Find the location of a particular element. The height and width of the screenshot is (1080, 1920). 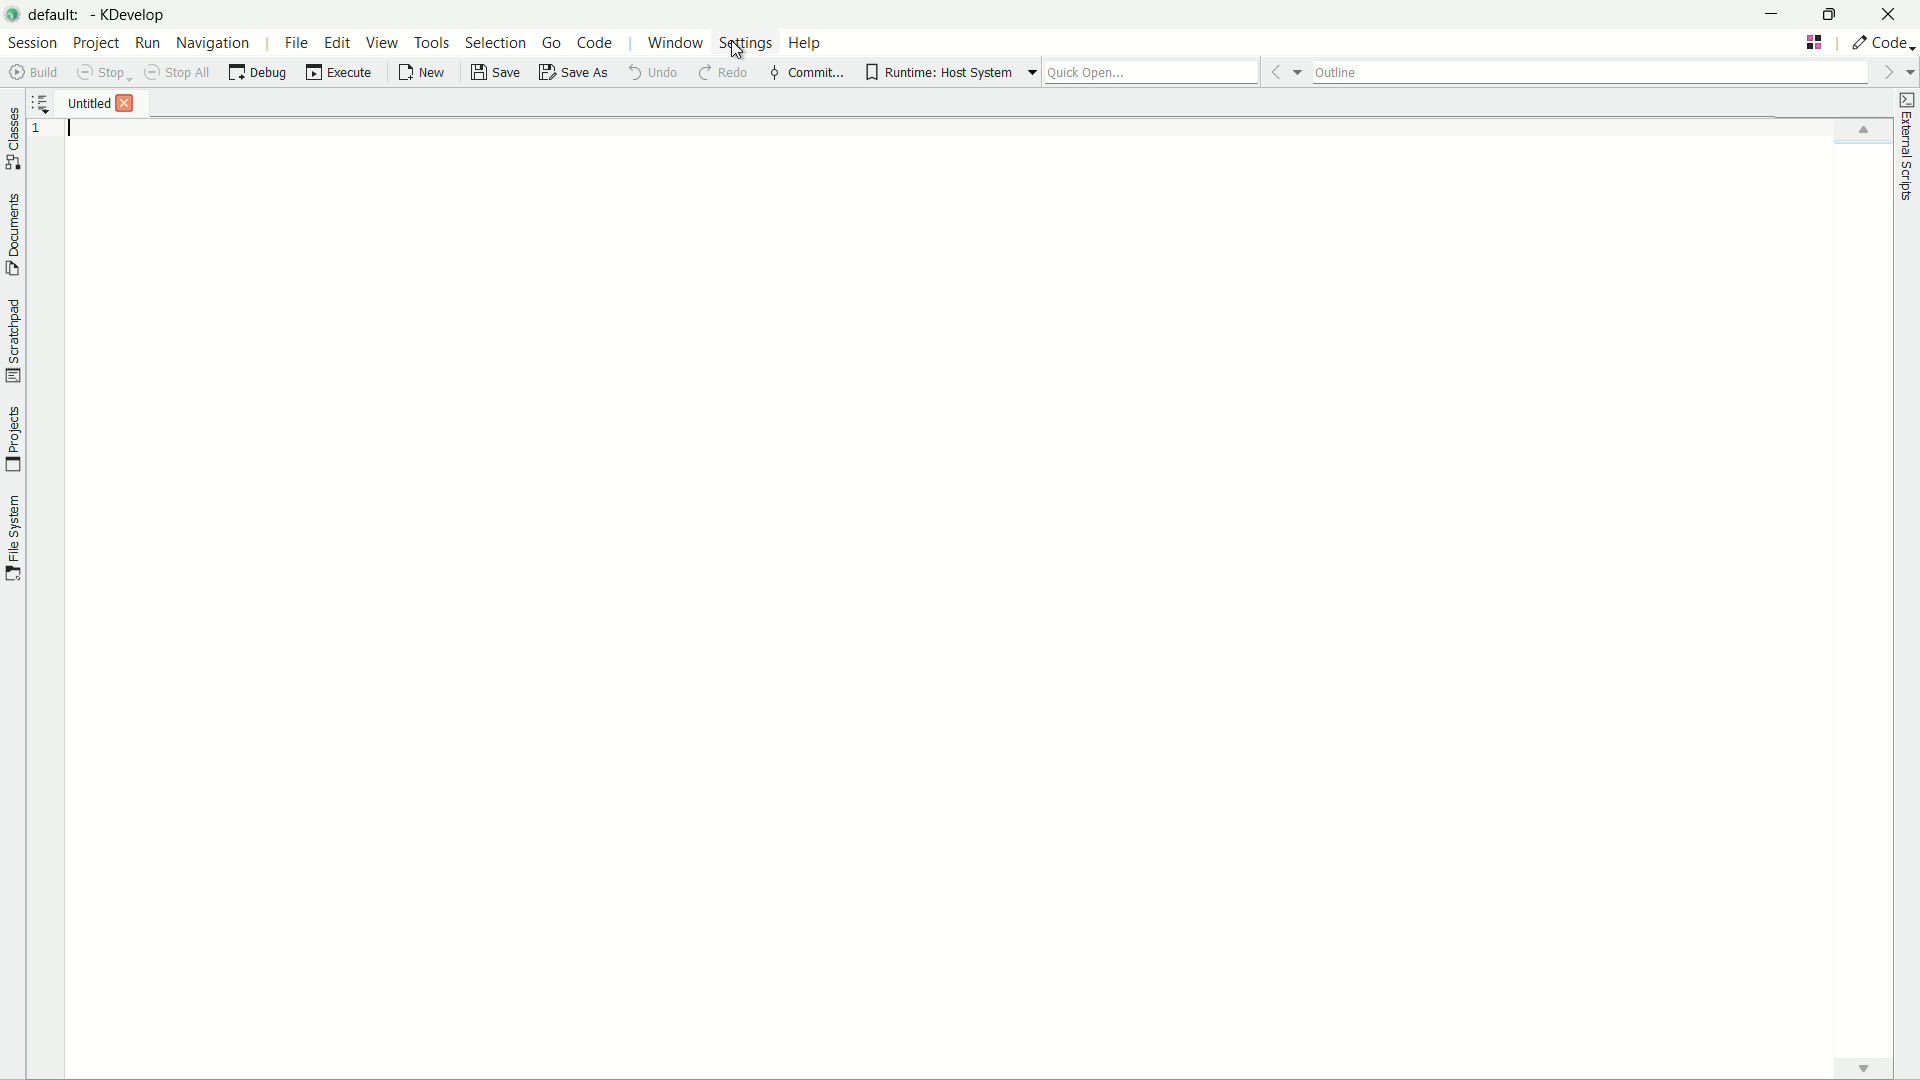

quick open is located at coordinates (1151, 71).